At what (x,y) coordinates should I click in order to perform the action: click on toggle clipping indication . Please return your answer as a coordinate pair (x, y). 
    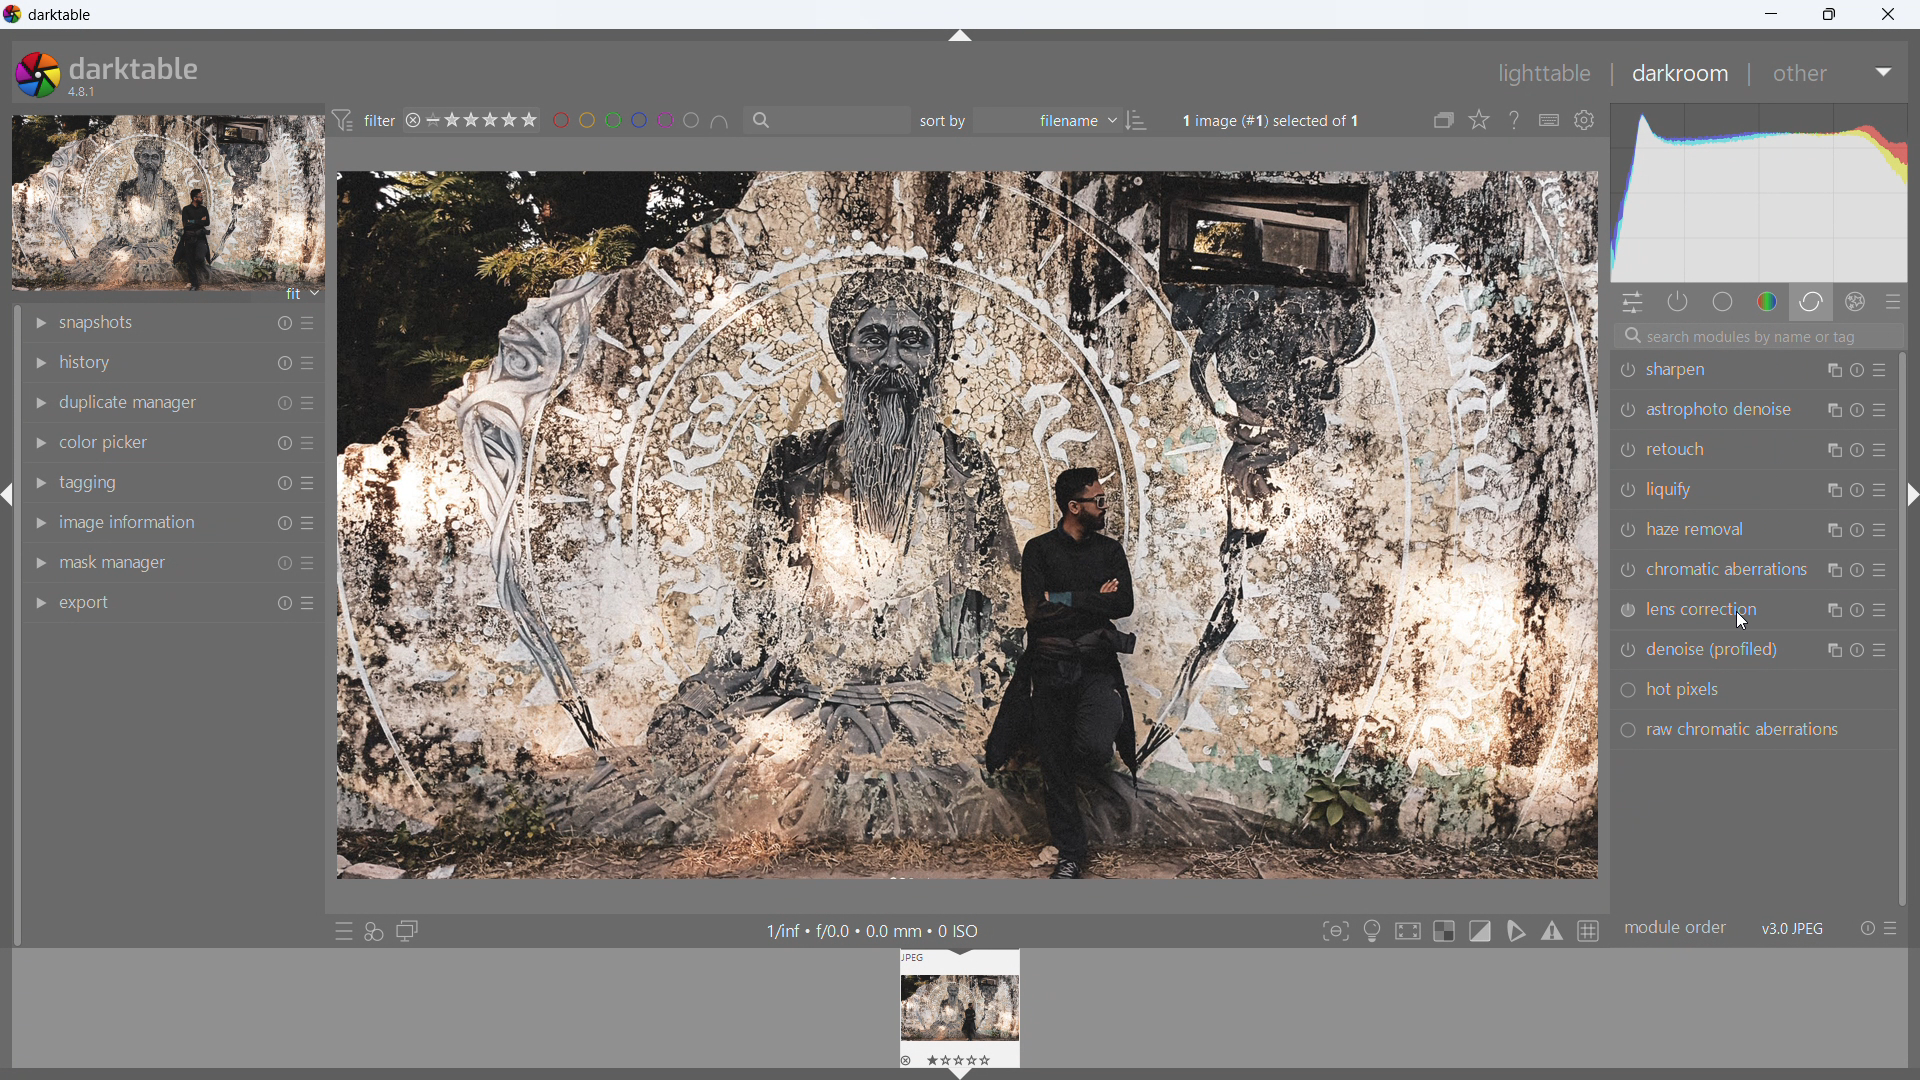
    Looking at the image, I should click on (1480, 931).